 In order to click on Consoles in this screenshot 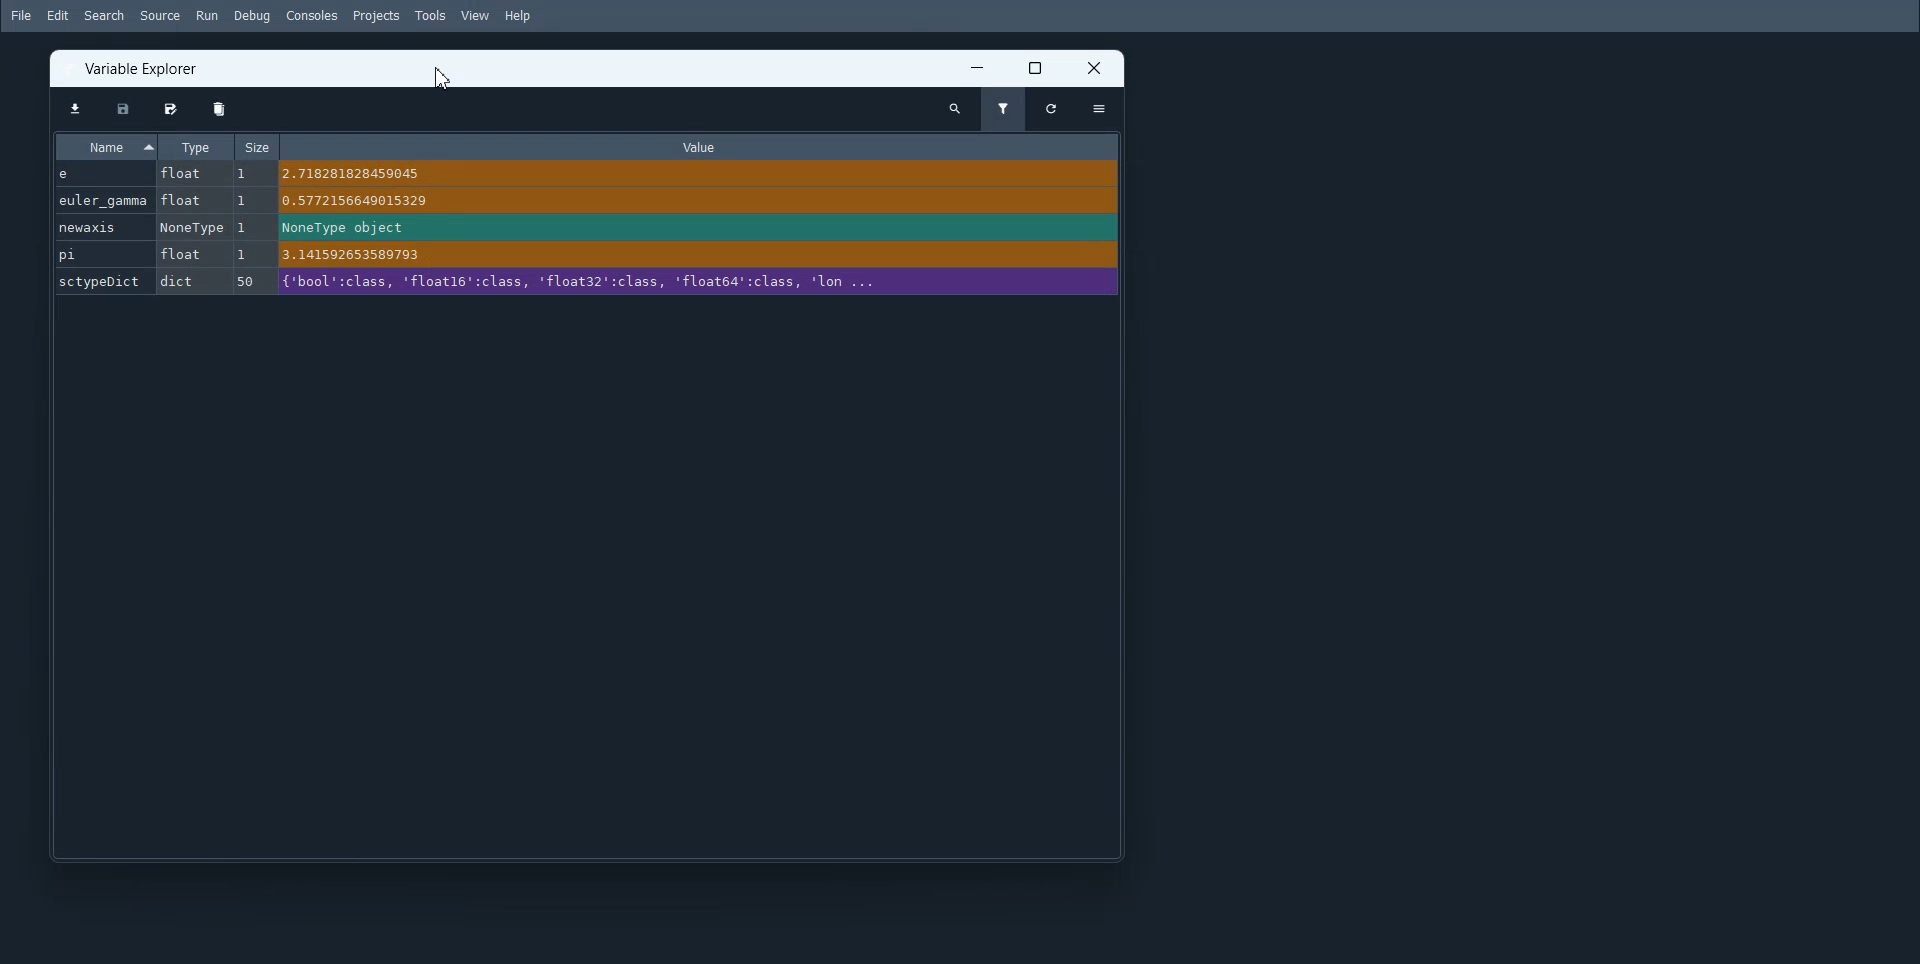, I will do `click(310, 15)`.